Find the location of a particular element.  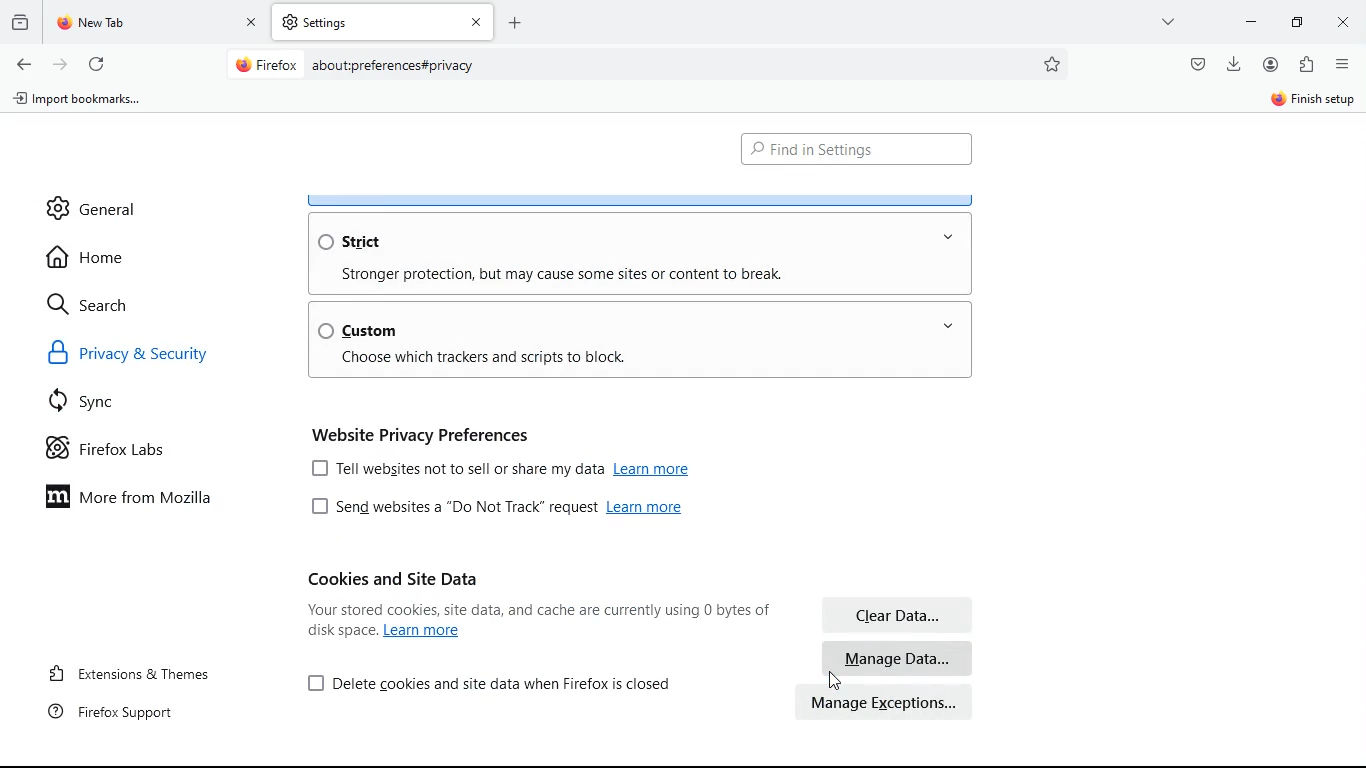

profile is located at coordinates (1275, 64).